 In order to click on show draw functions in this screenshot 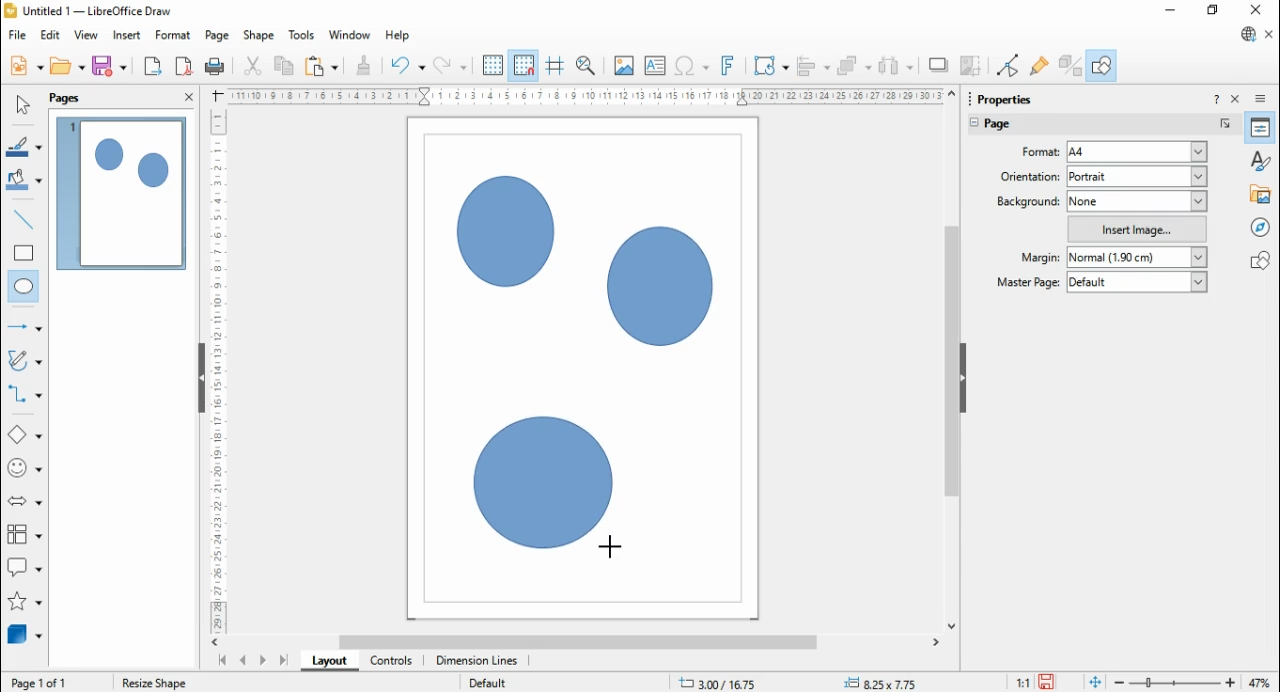, I will do `click(1101, 65)`.